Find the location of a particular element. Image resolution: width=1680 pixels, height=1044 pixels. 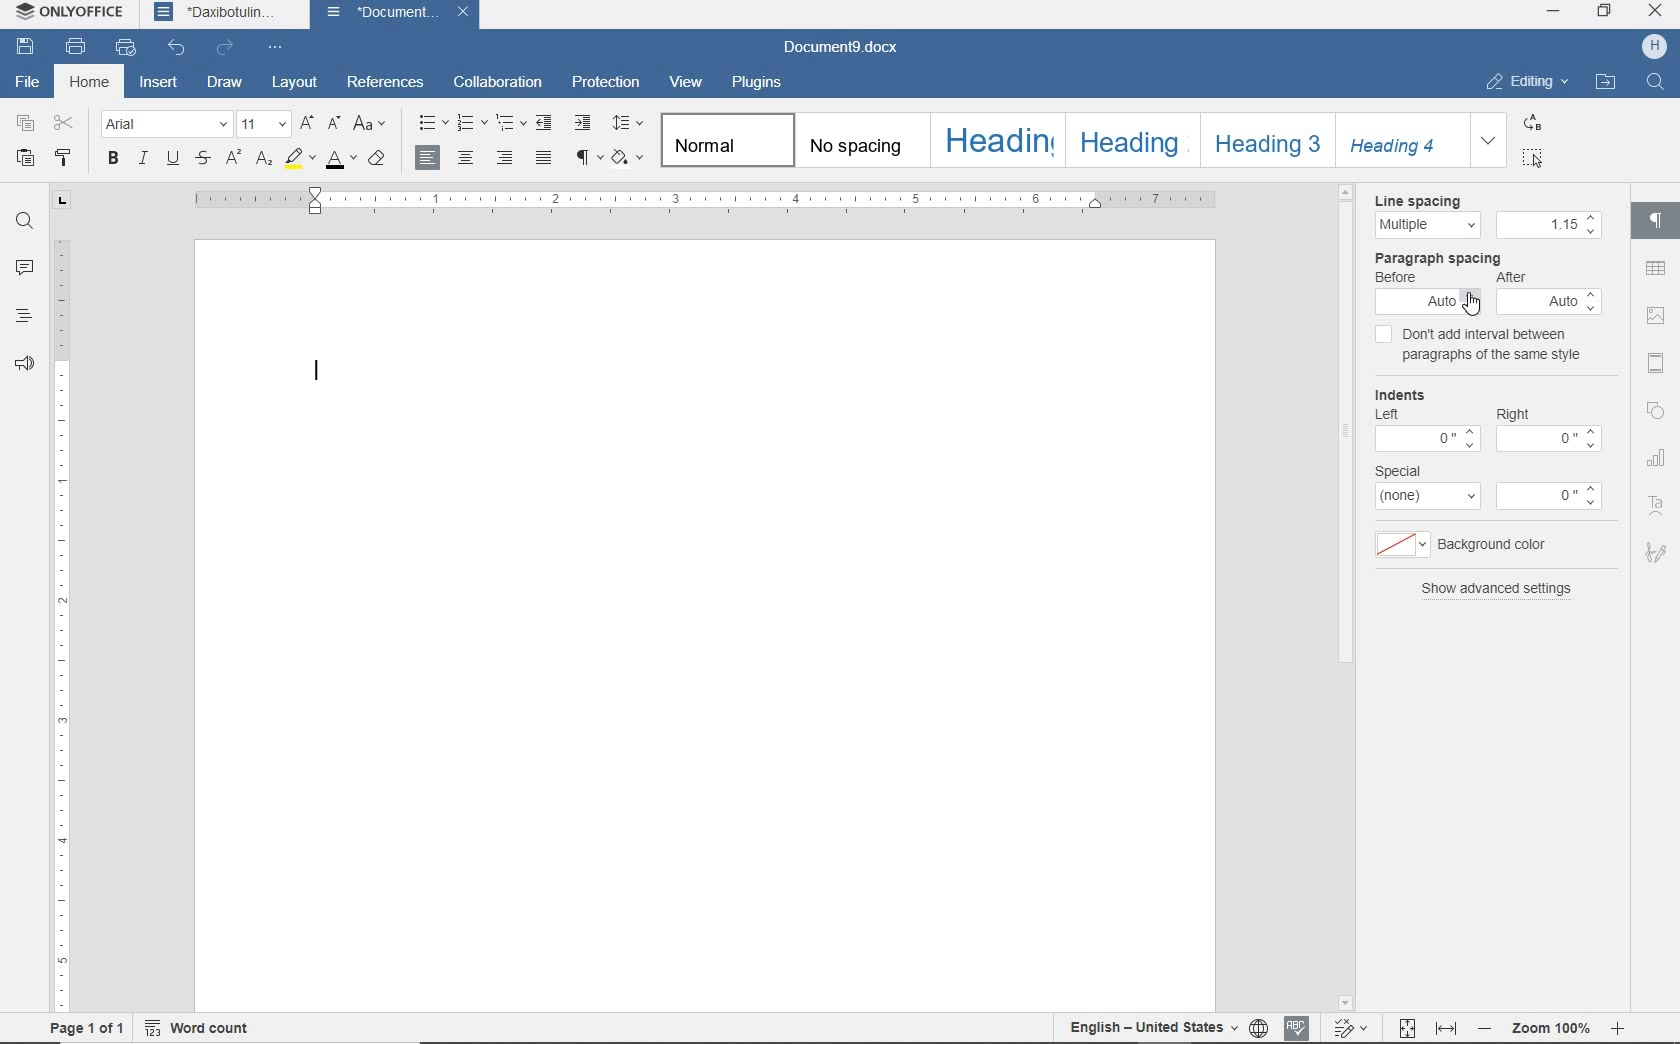

multilevel list is located at coordinates (514, 125).